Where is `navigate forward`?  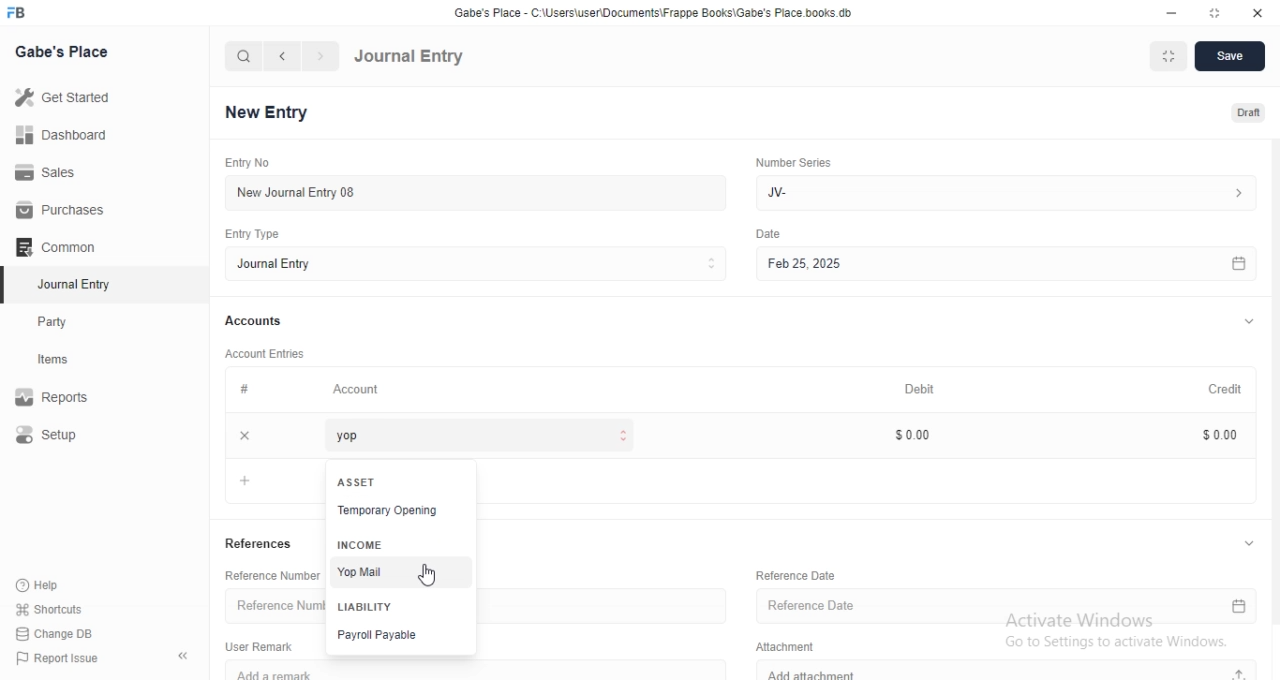 navigate forward is located at coordinates (321, 56).